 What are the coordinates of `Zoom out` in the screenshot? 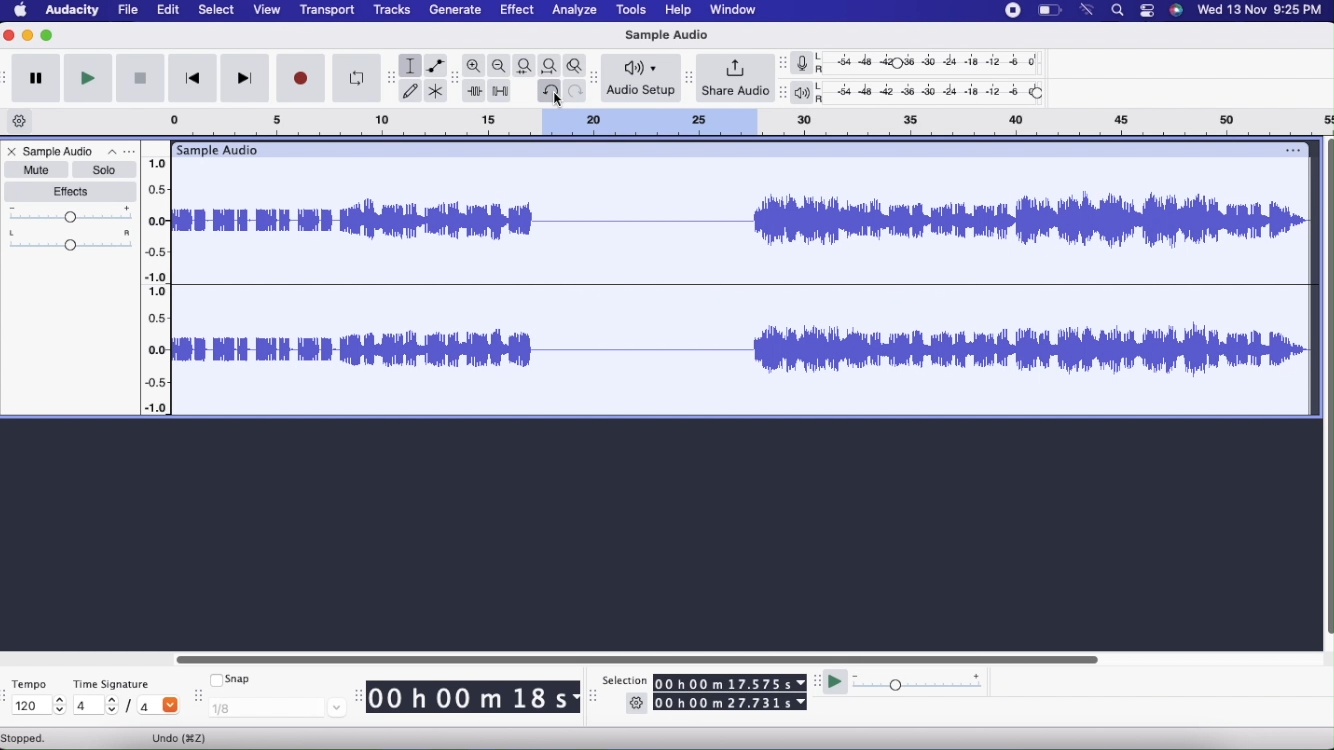 It's located at (499, 65).